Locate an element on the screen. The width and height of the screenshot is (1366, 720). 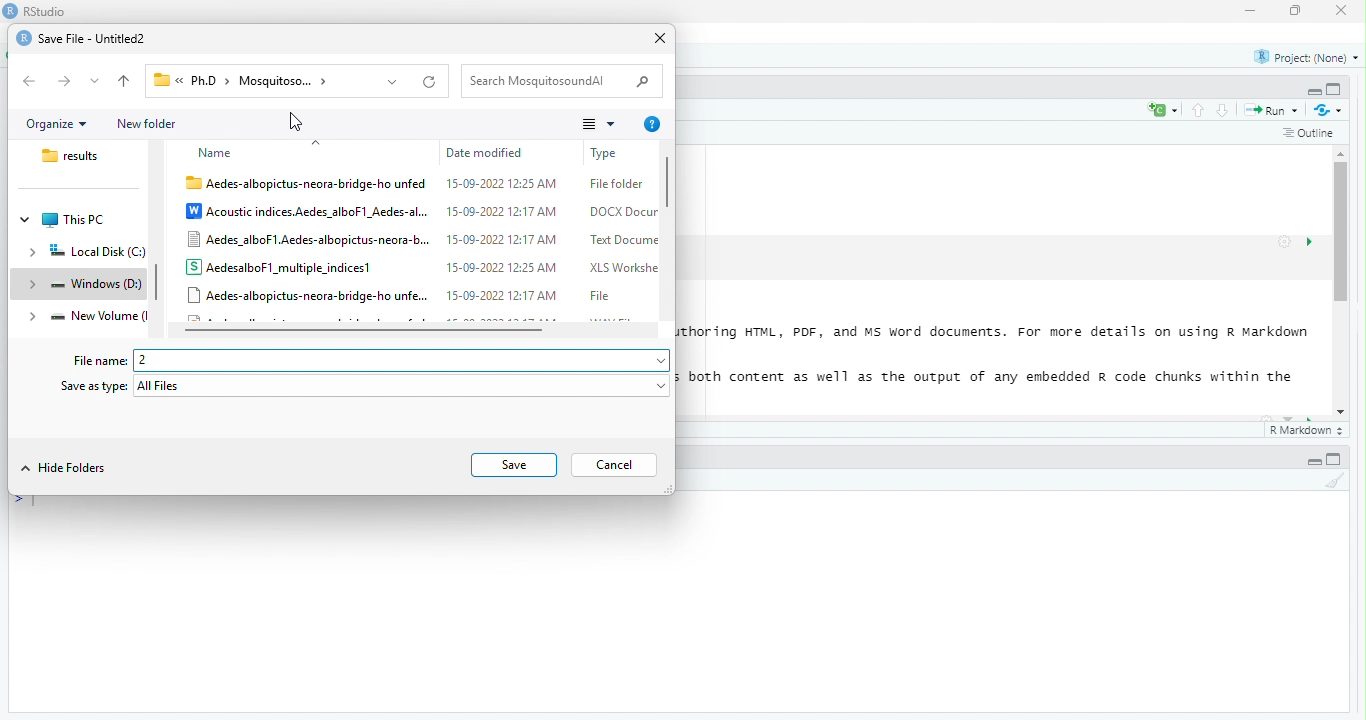
New folder is located at coordinates (146, 125).